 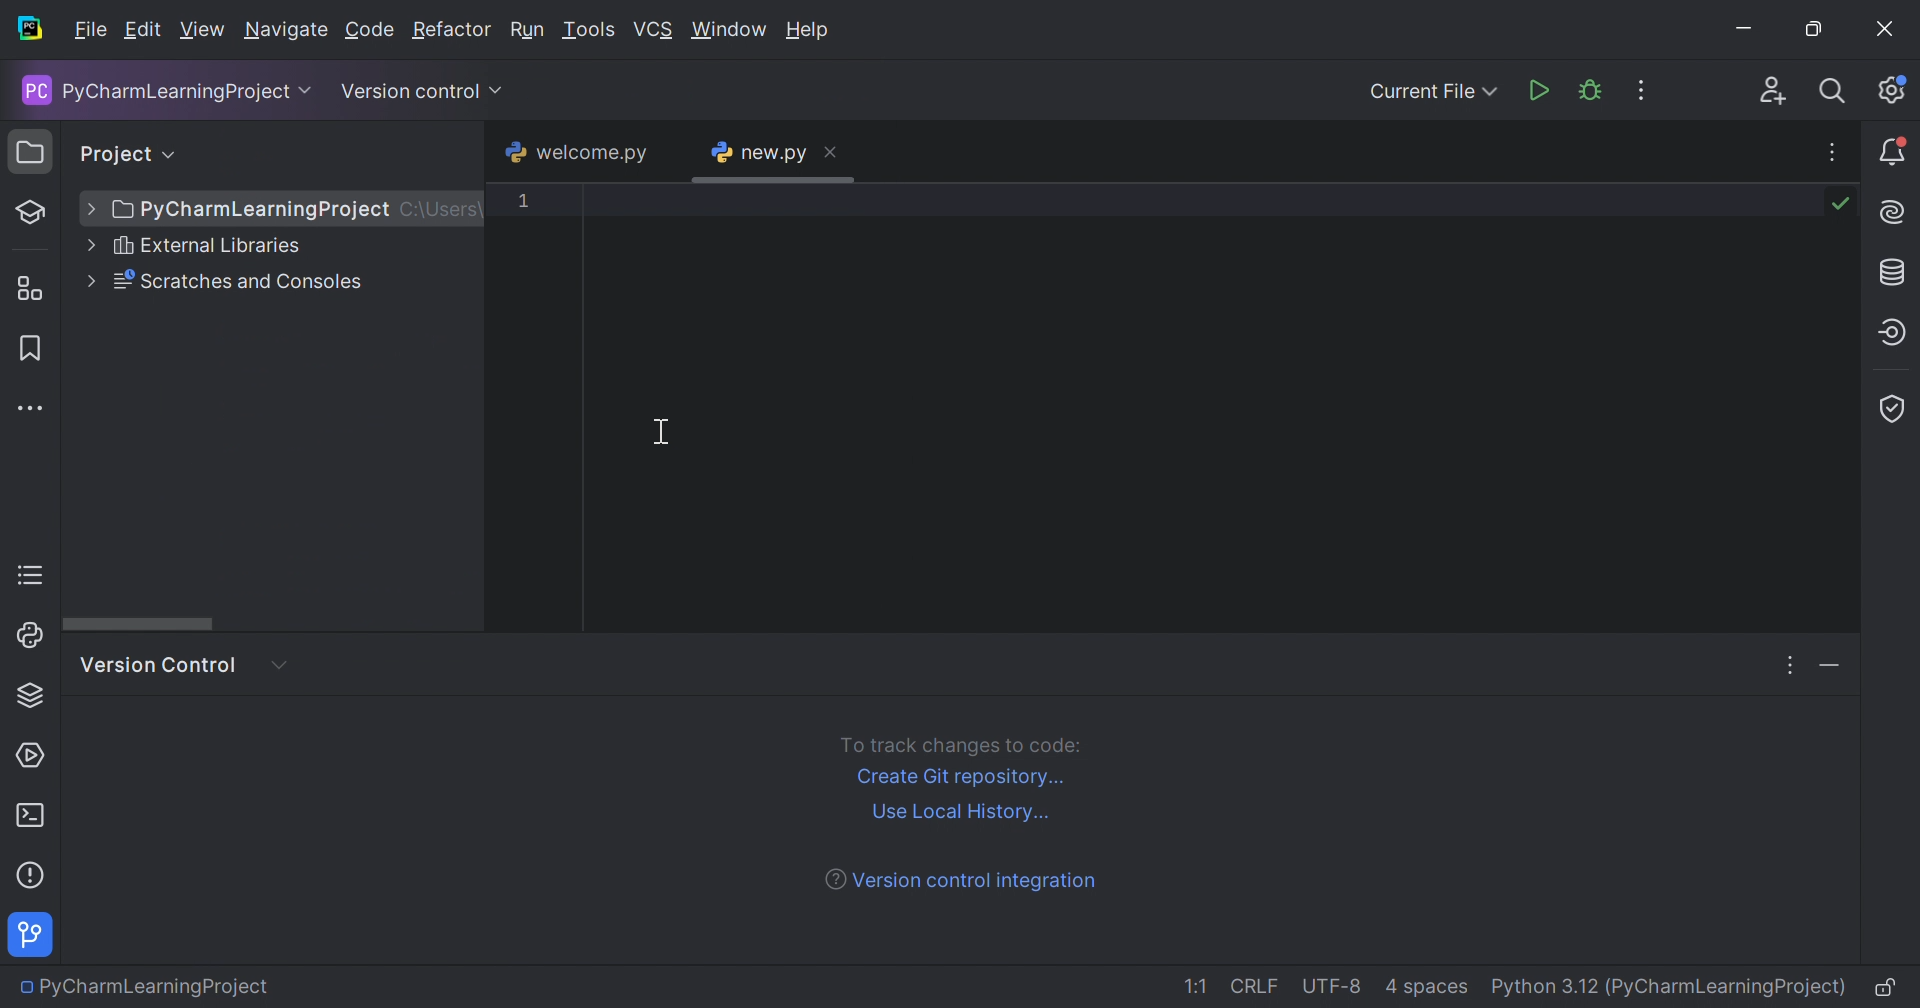 I want to click on To track changes to code:, so click(x=964, y=741).